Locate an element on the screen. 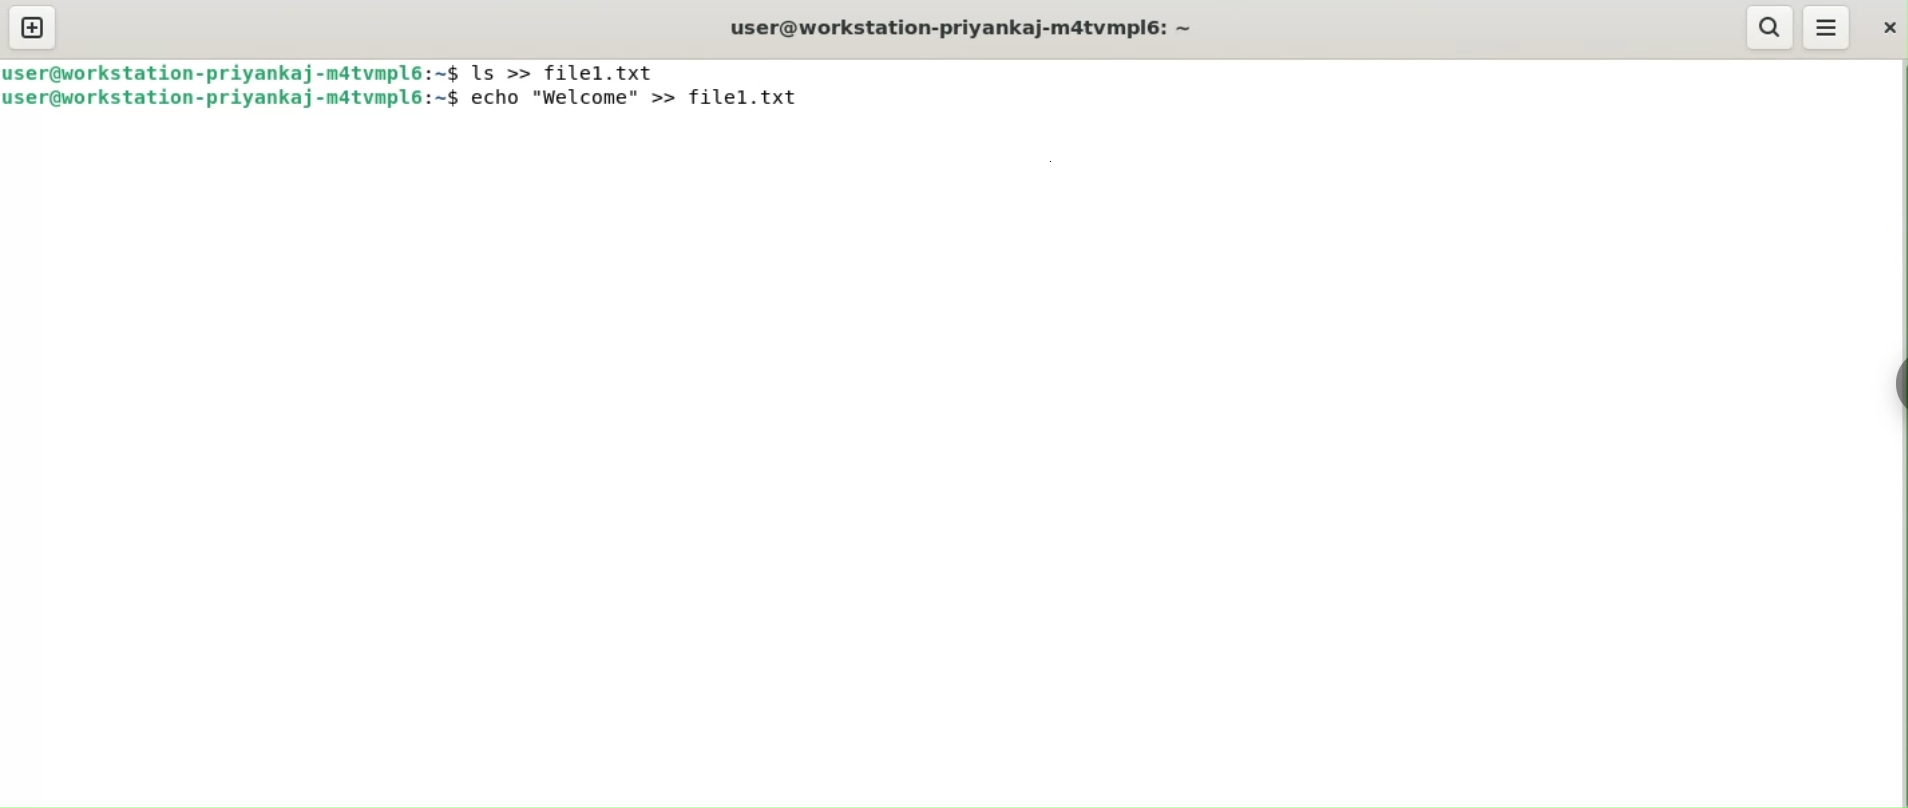 This screenshot has width=1908, height=808. ls >>  file1.txt is located at coordinates (577, 72).